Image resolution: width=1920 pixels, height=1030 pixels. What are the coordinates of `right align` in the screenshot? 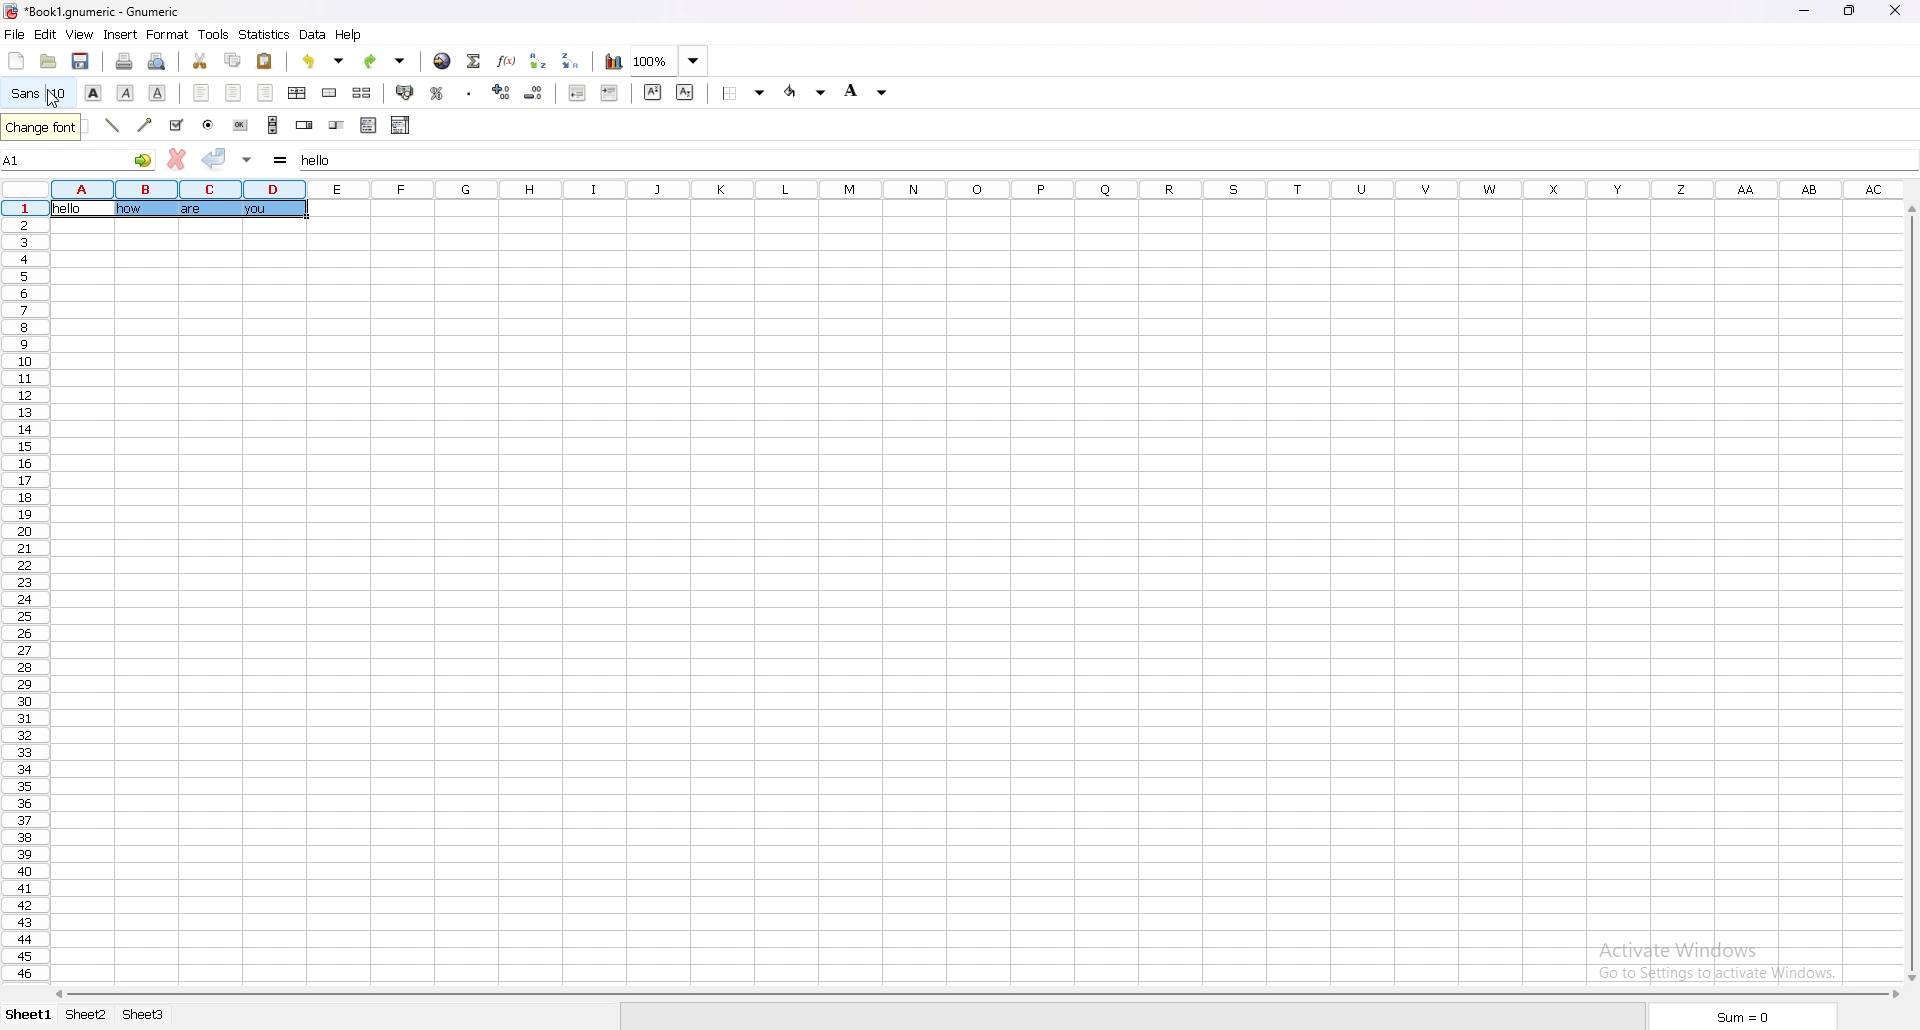 It's located at (266, 93).